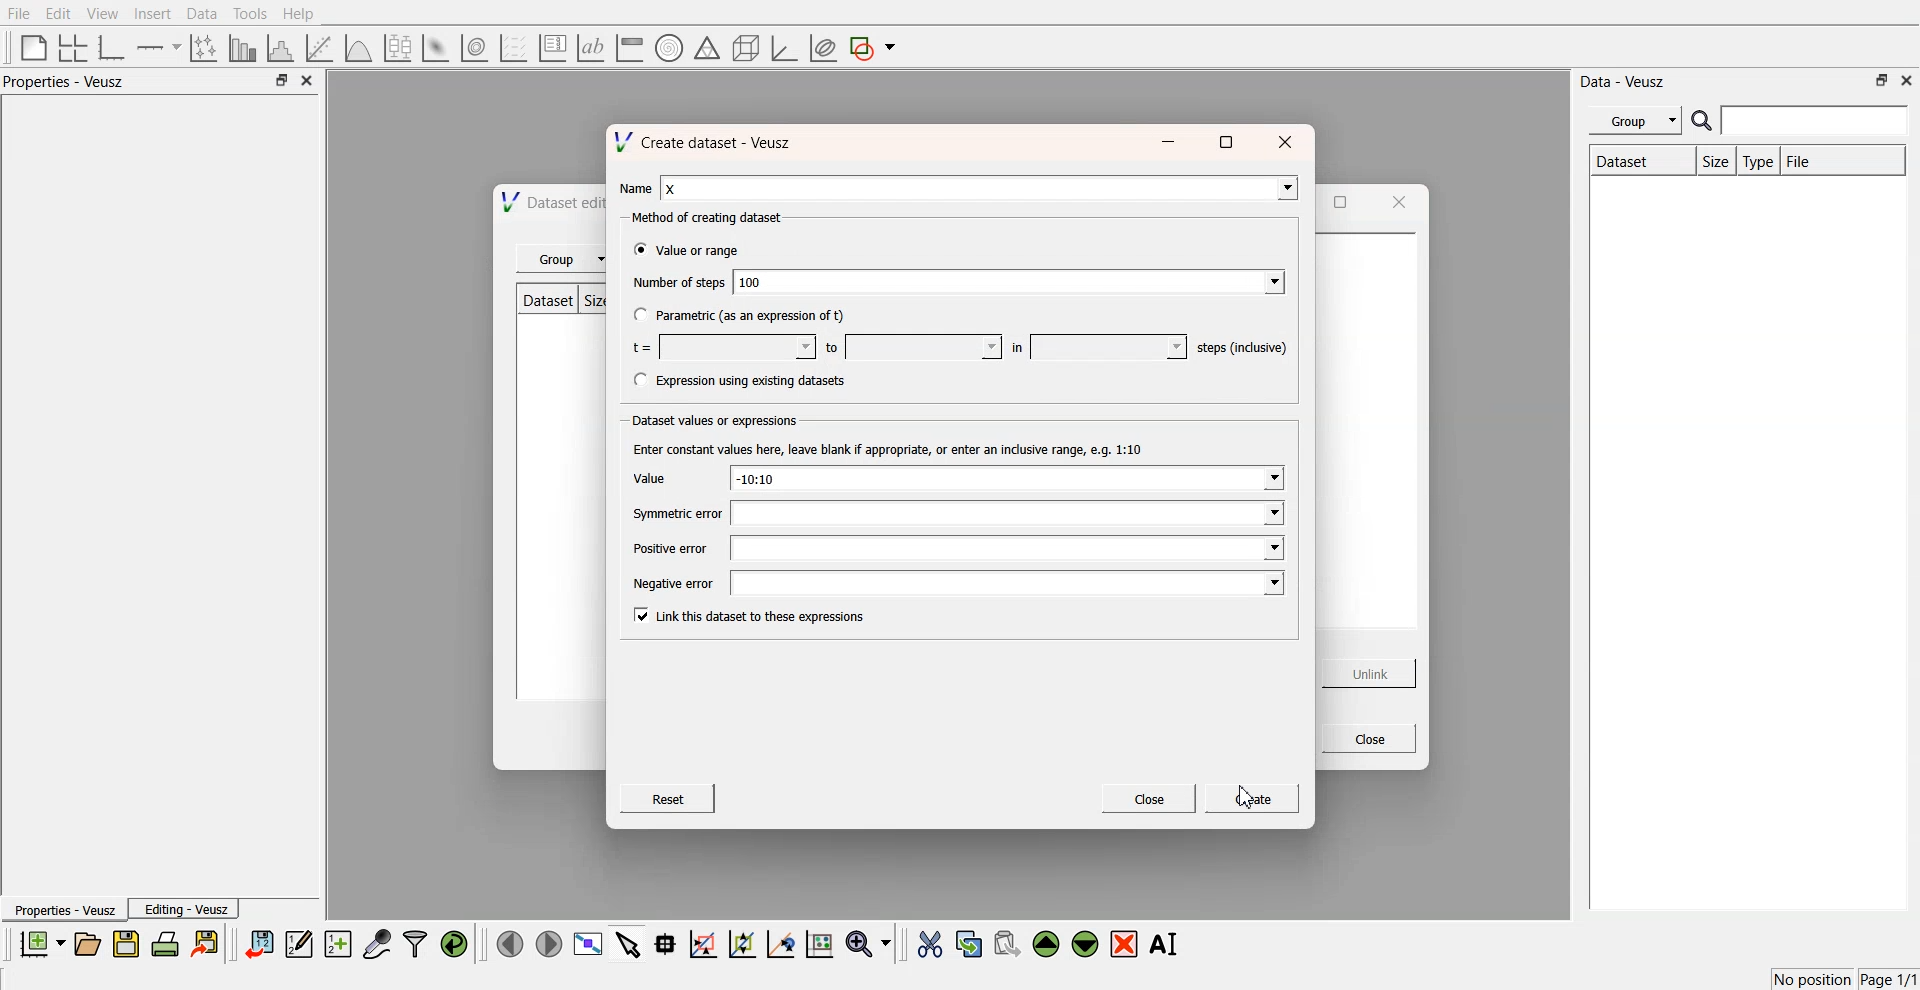 The height and width of the screenshot is (990, 1920). Describe the element at coordinates (587, 944) in the screenshot. I see `view plot full screen` at that location.